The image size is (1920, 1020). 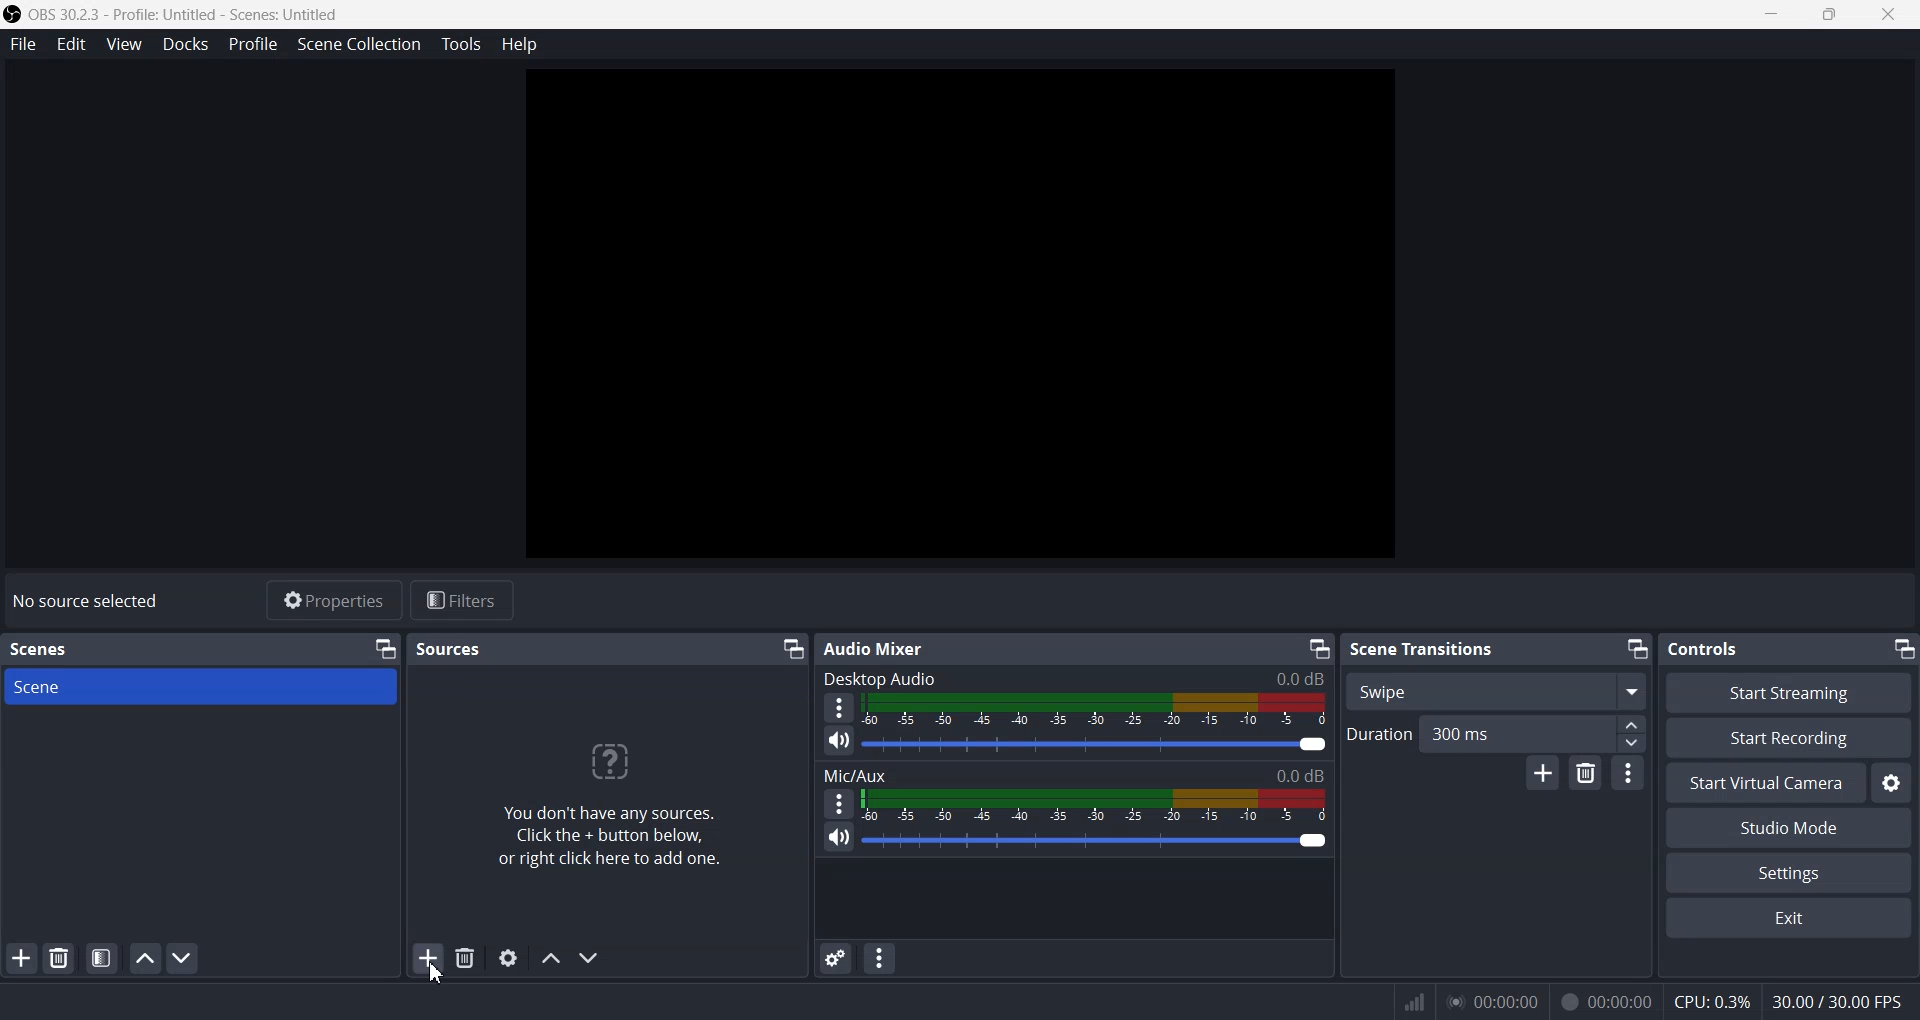 I want to click on Remove configurable Transition, so click(x=1586, y=774).